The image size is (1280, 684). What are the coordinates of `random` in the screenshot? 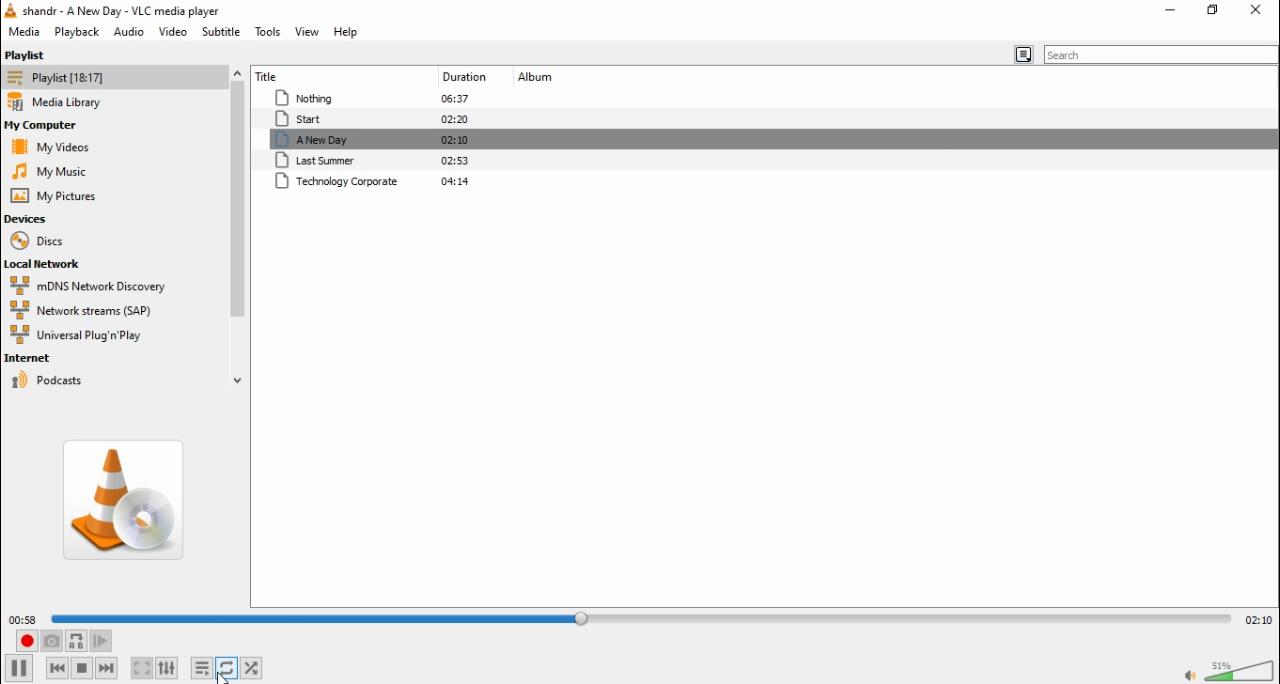 It's located at (253, 667).